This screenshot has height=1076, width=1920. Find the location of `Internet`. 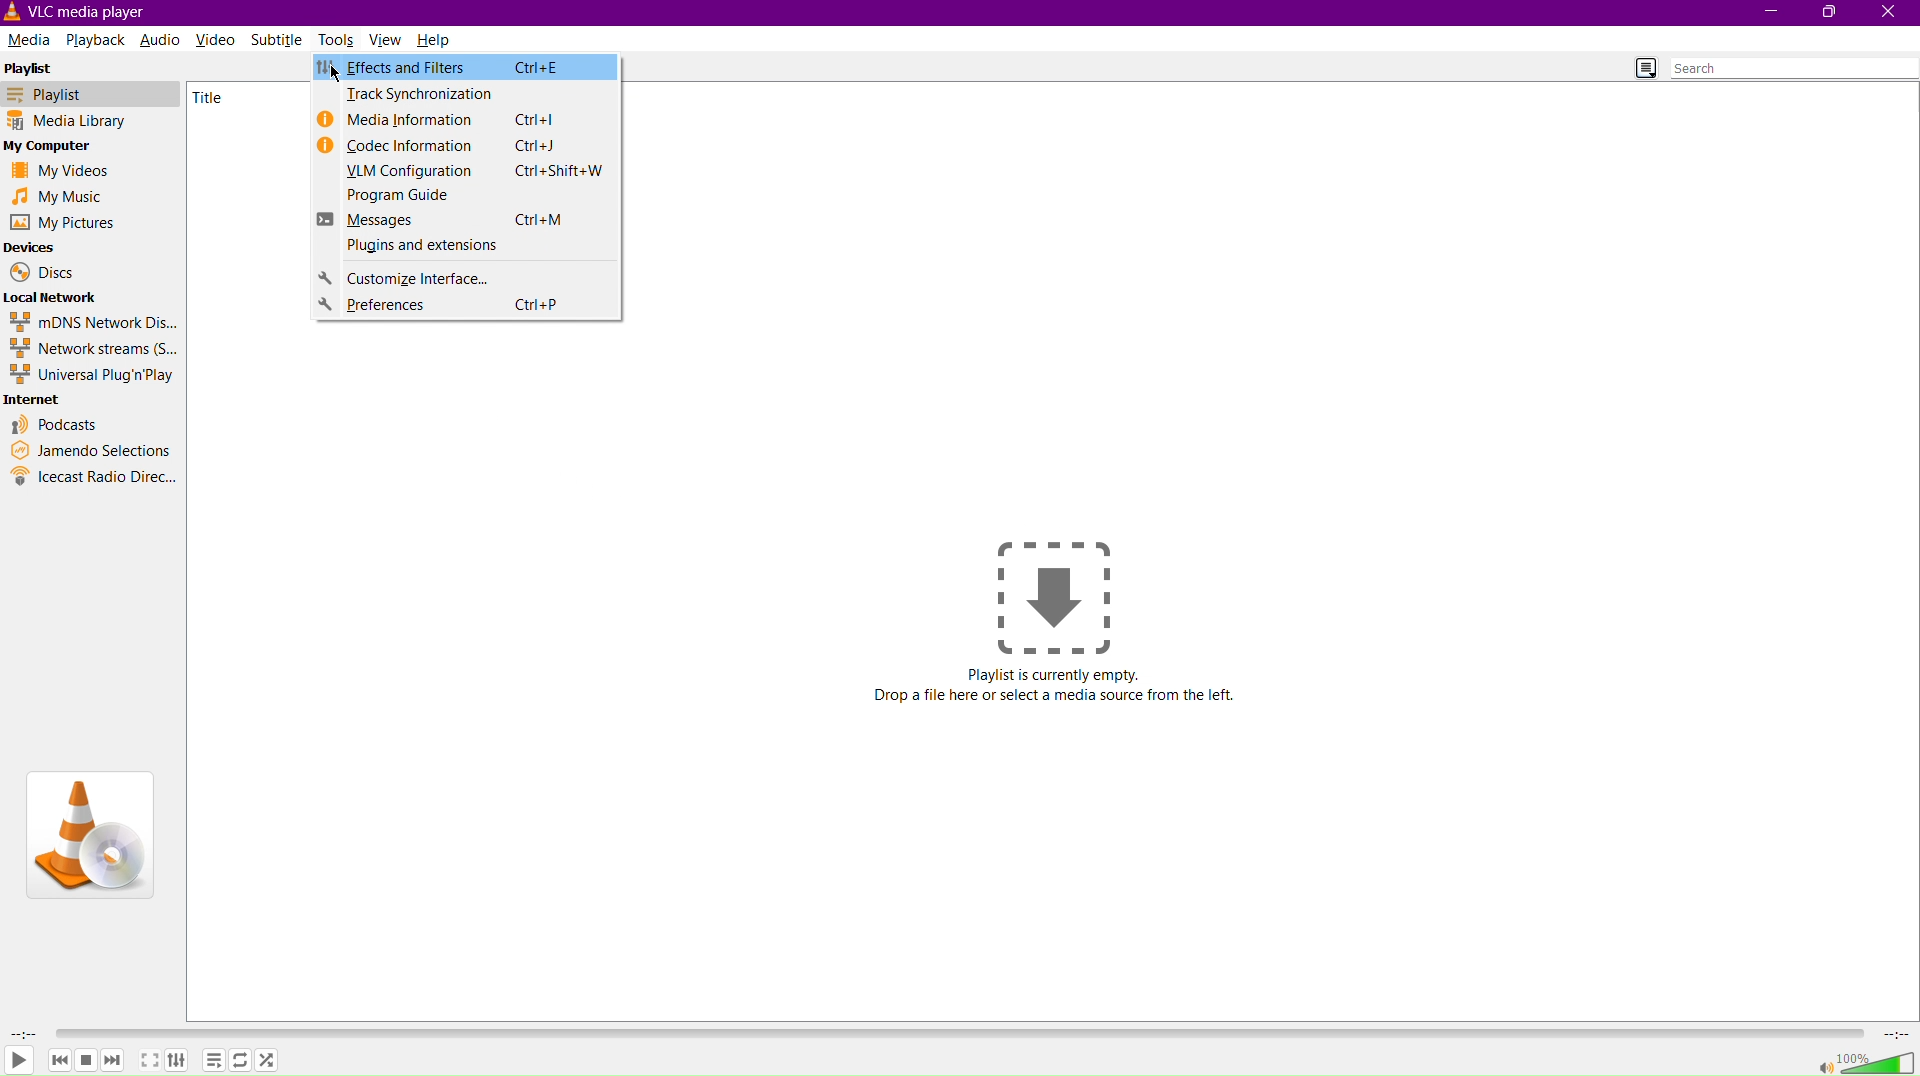

Internet is located at coordinates (42, 398).